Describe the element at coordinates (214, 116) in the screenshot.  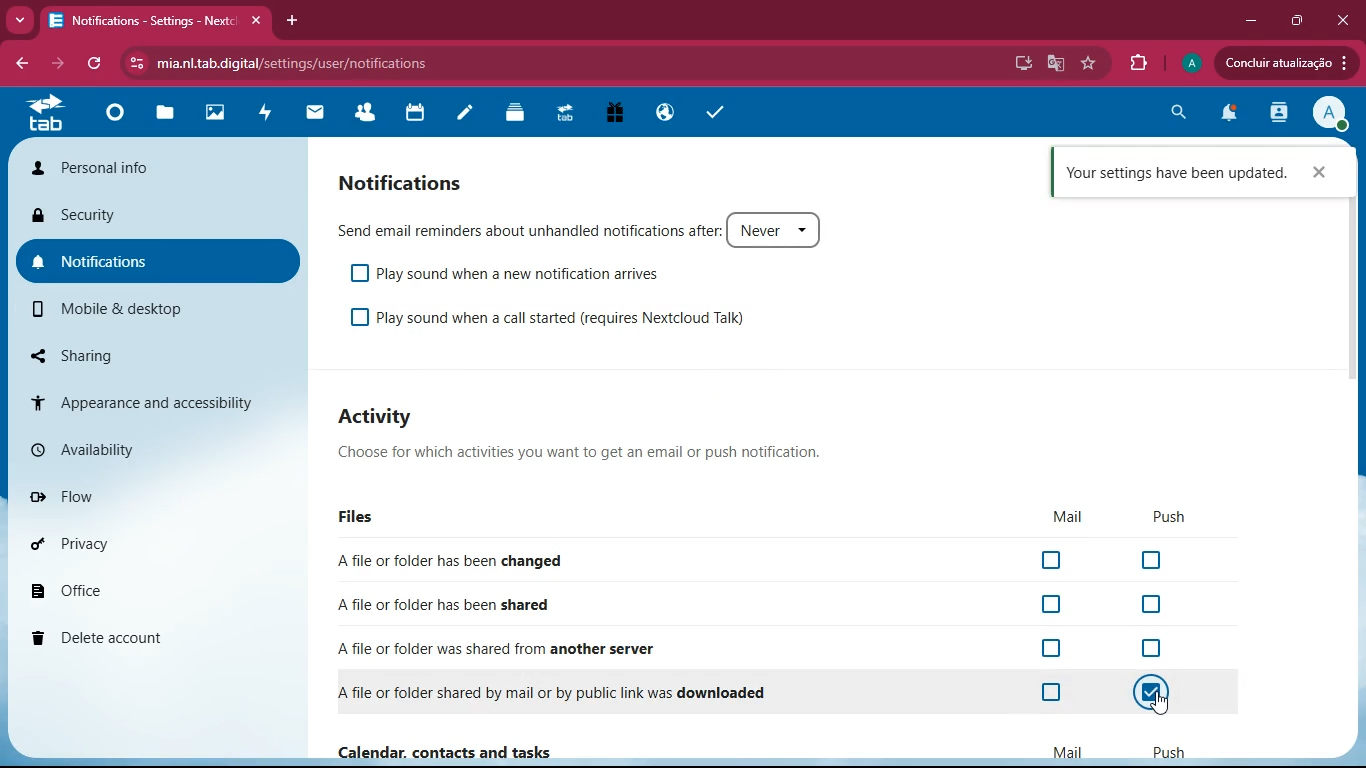
I see `images` at that location.